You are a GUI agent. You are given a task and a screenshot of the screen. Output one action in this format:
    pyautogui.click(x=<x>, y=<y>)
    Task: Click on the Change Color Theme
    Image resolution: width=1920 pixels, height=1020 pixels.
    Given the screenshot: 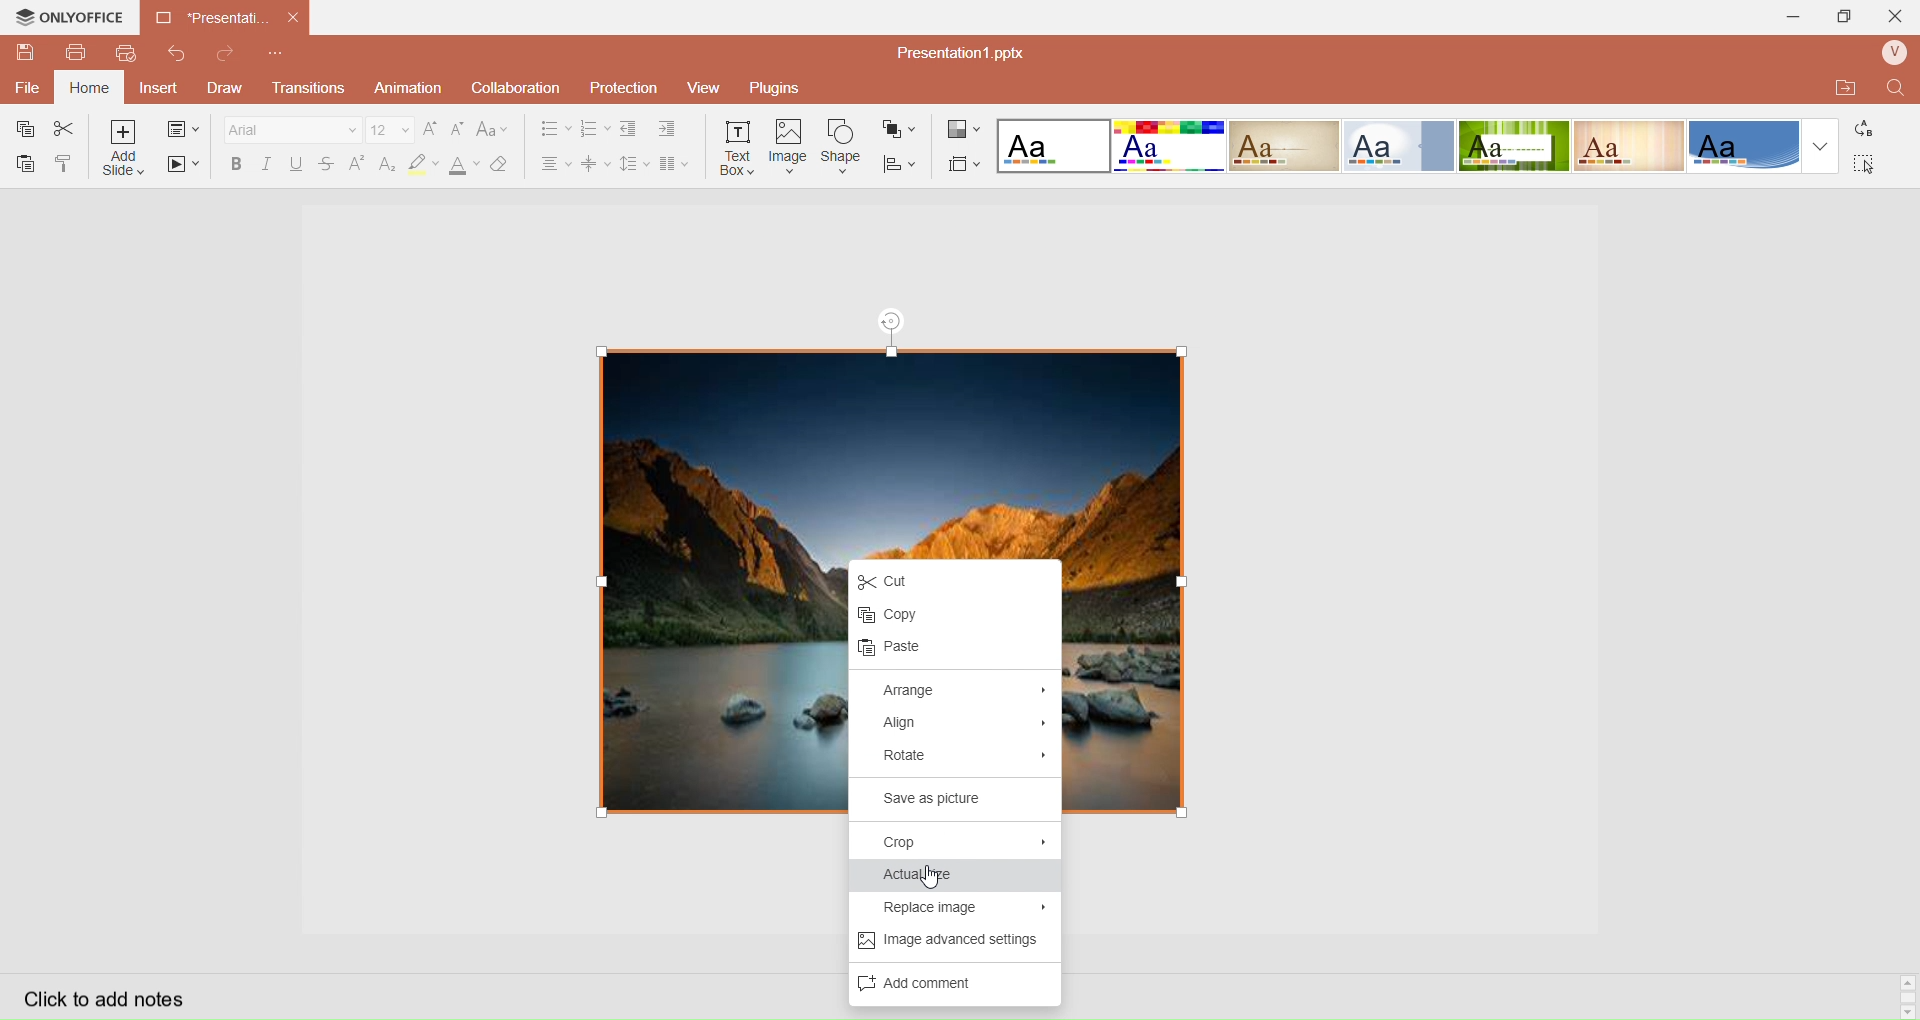 What is the action you would take?
    pyautogui.click(x=962, y=127)
    